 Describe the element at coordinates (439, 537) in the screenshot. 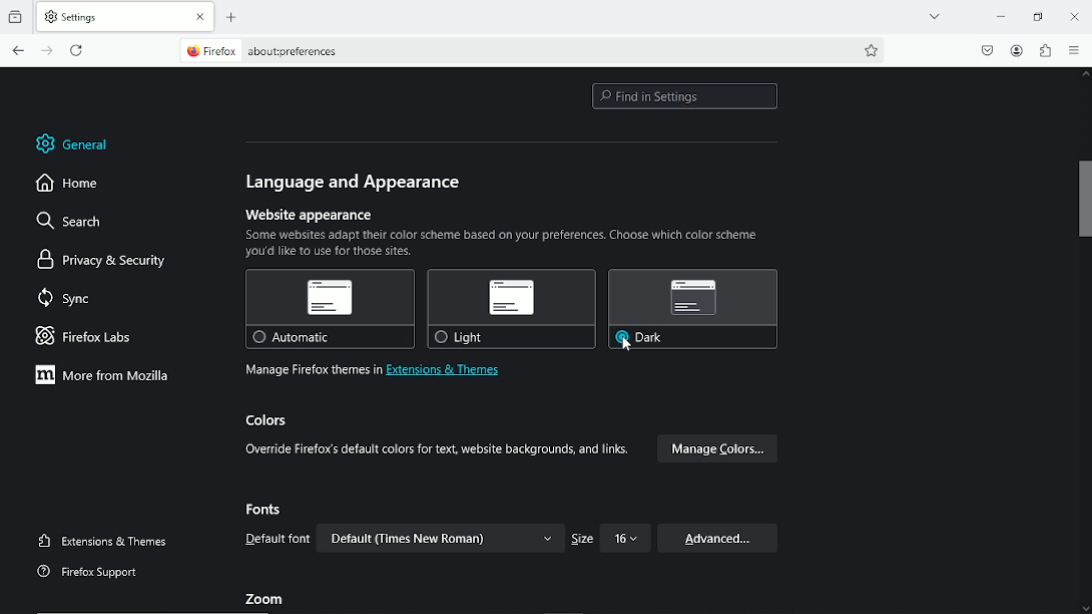

I see `Default (Times New Roman) v` at that location.